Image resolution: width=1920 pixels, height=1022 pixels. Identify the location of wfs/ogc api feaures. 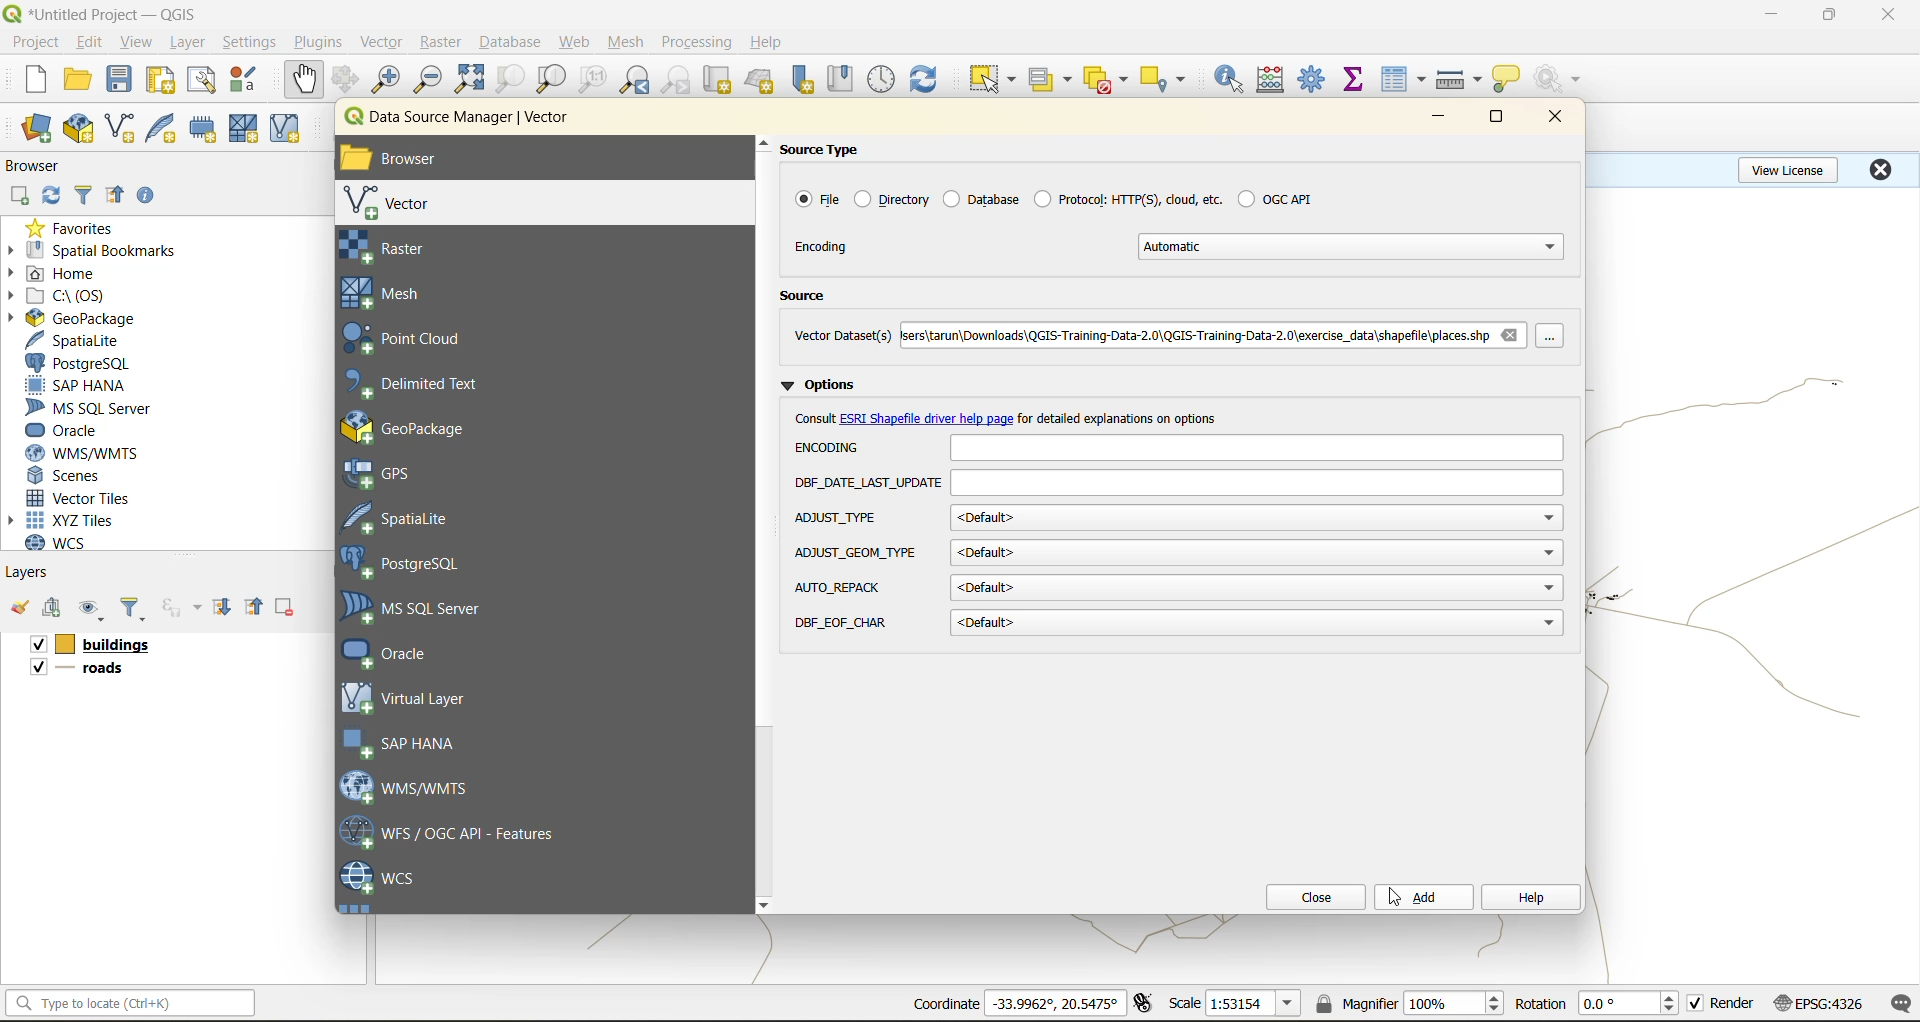
(459, 832).